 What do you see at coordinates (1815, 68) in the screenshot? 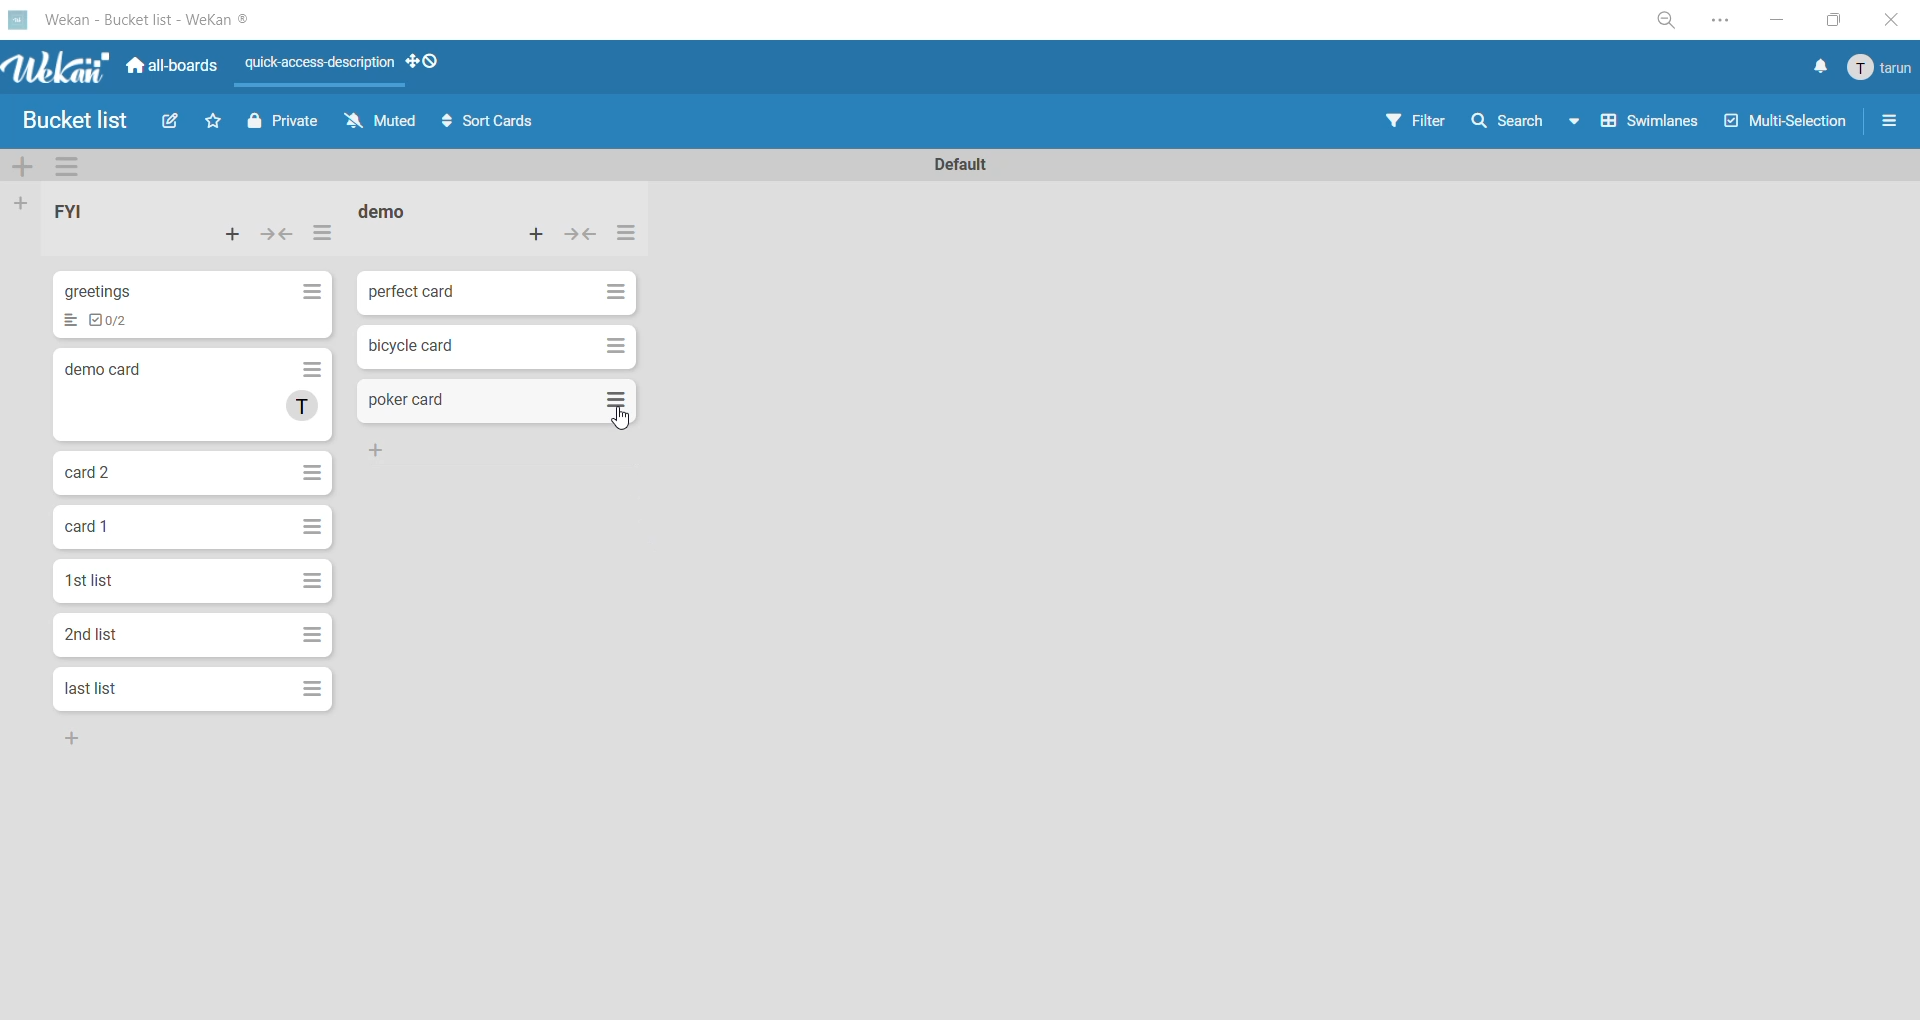
I see `notifications` at bounding box center [1815, 68].